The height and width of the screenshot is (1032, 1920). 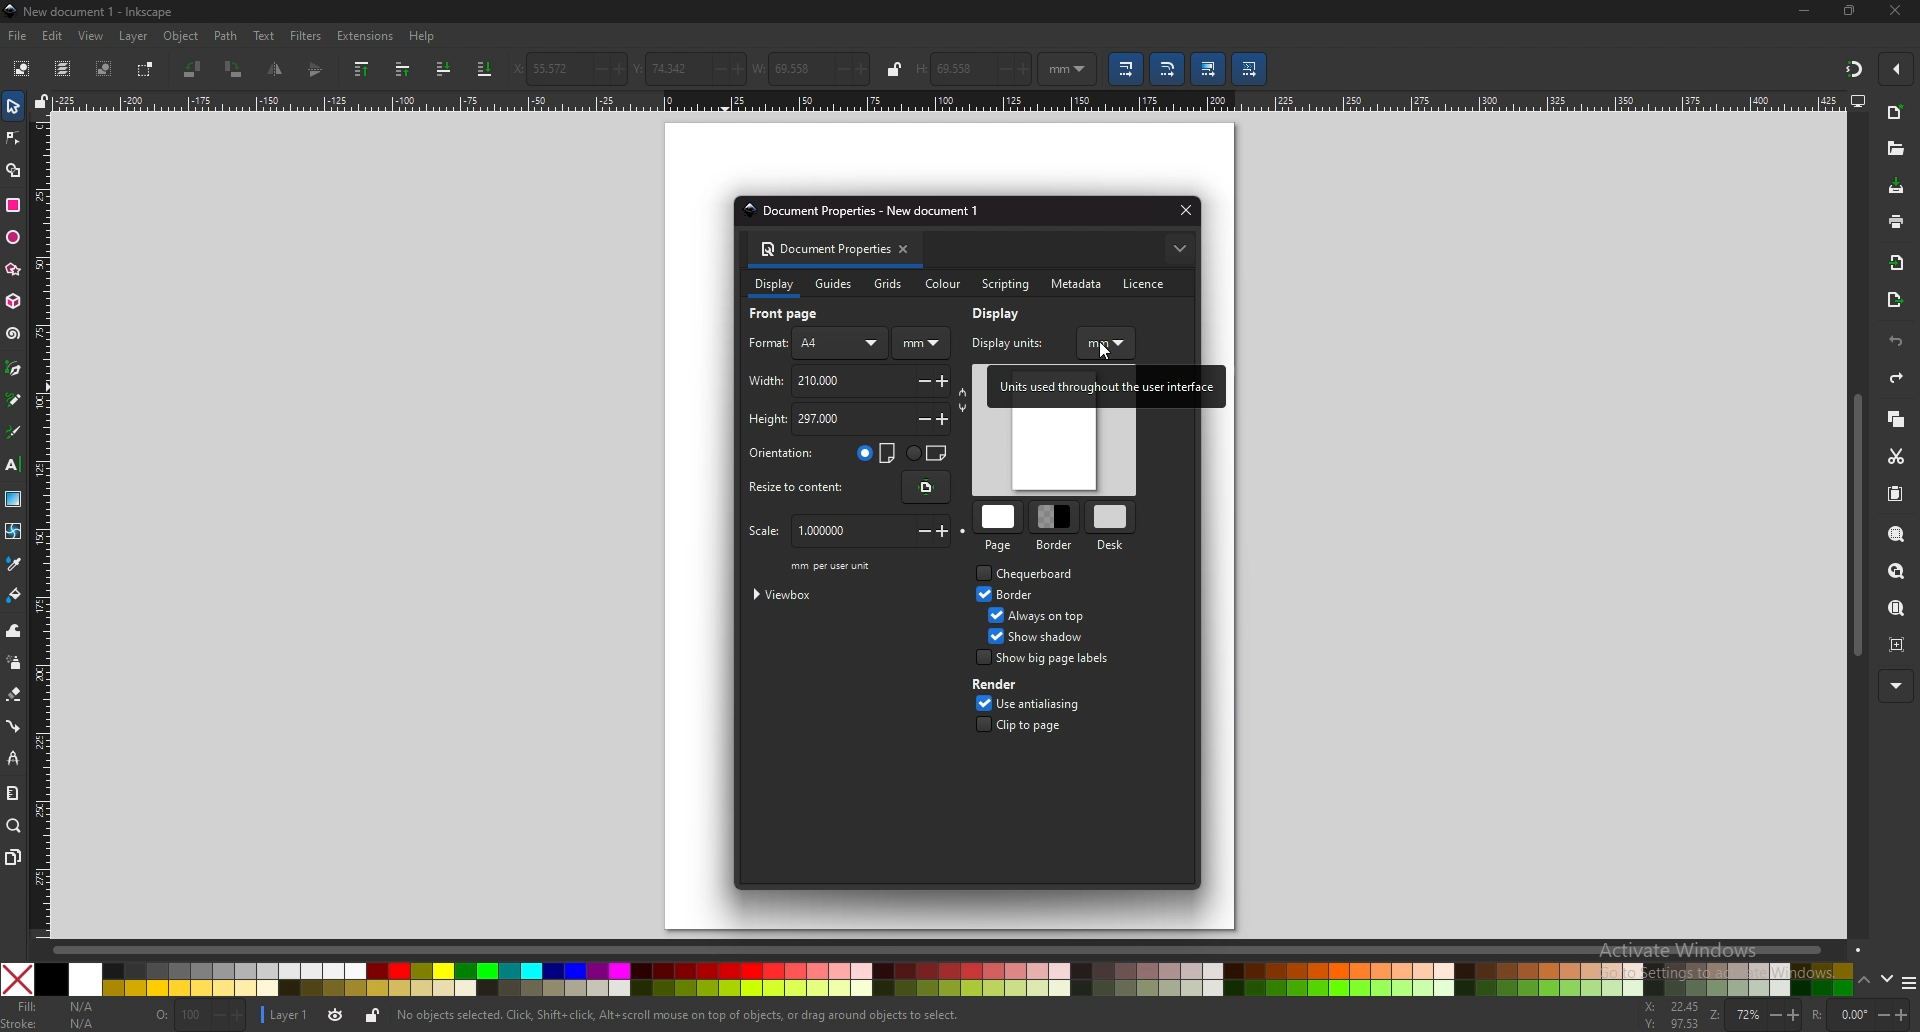 I want to click on export, so click(x=1895, y=300).